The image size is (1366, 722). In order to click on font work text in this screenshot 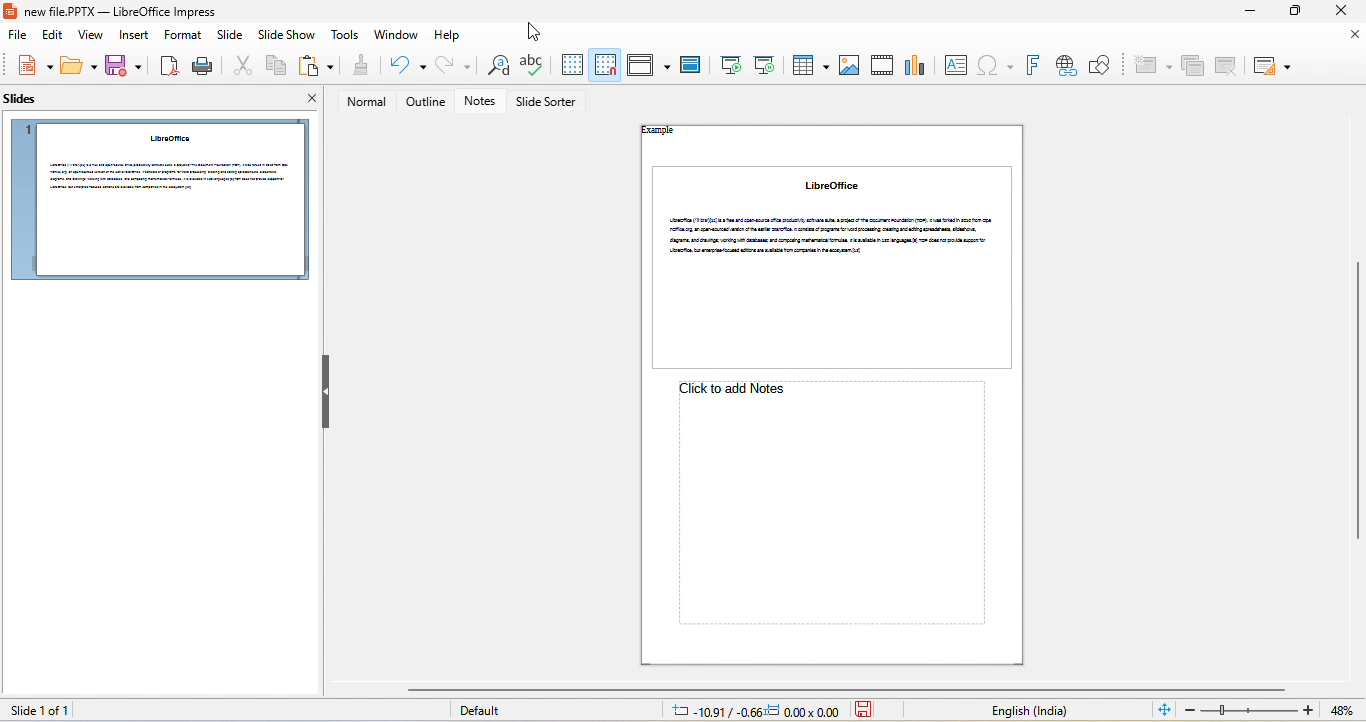, I will do `click(1032, 66)`.